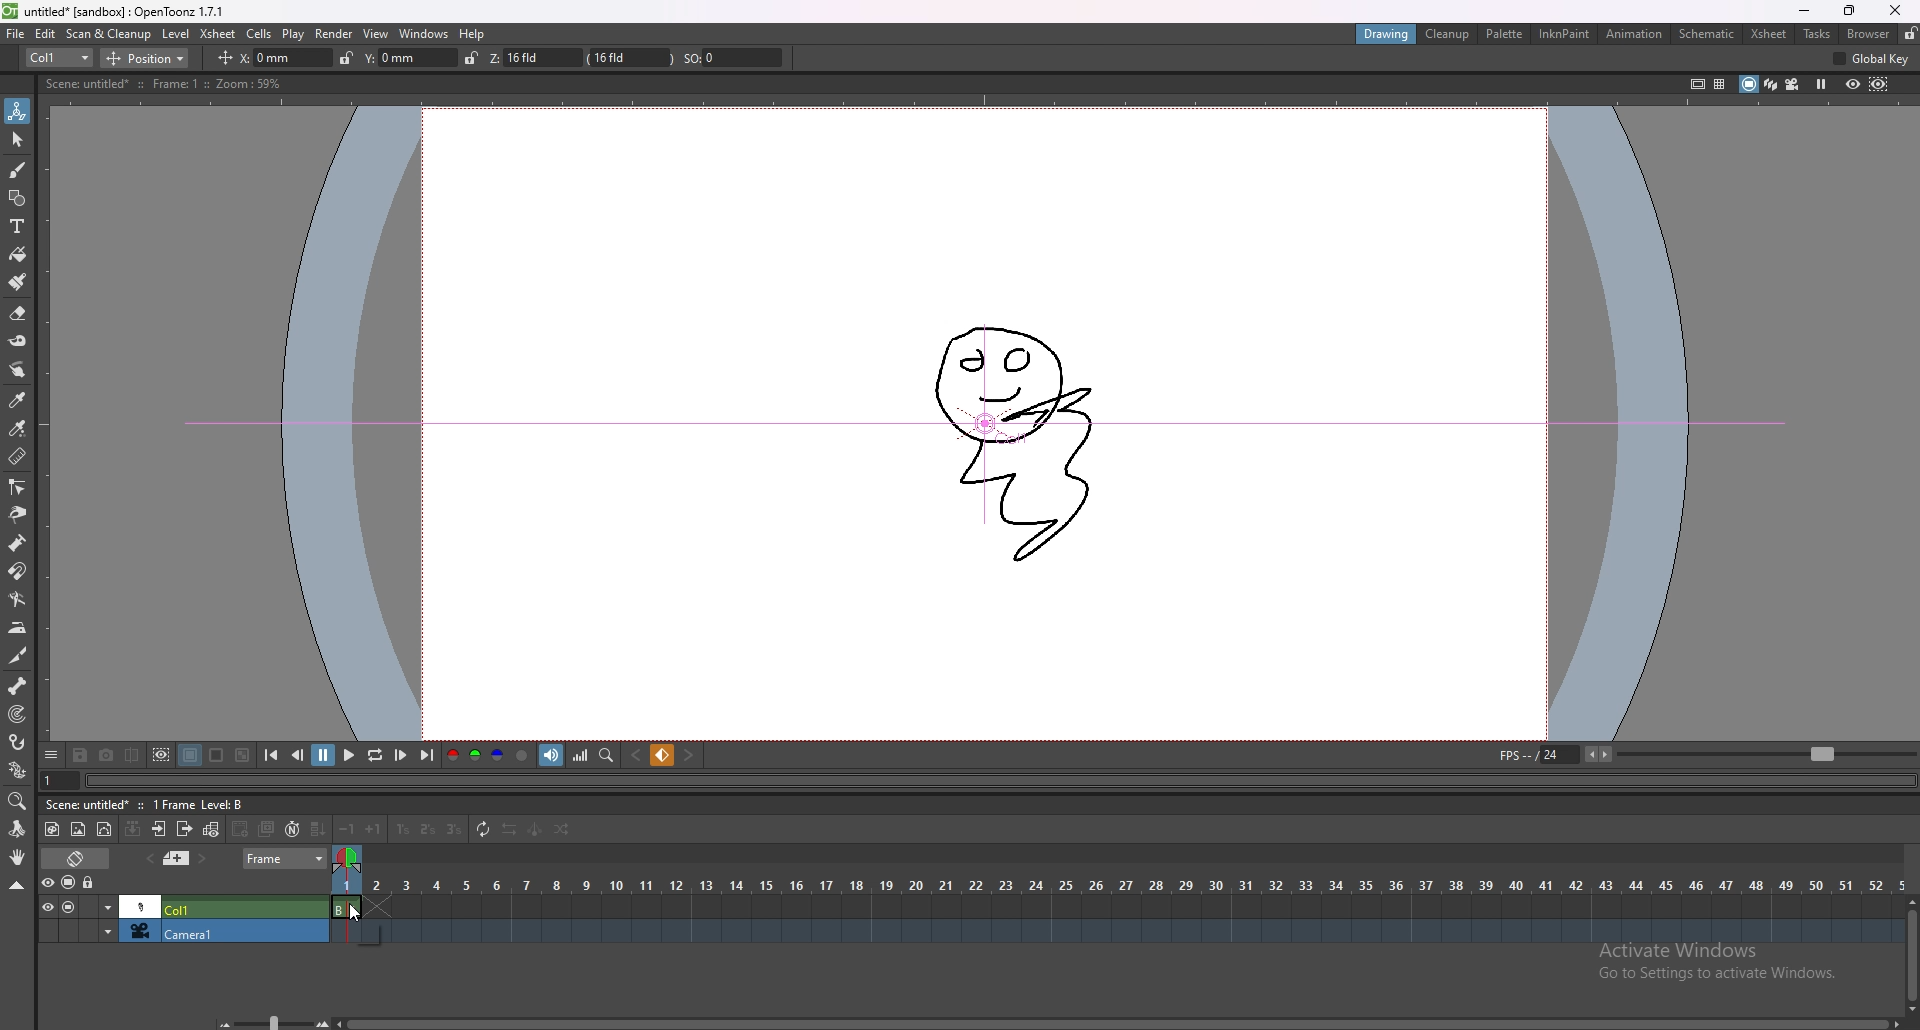  Describe the element at coordinates (348, 830) in the screenshot. I see `decrease step` at that location.